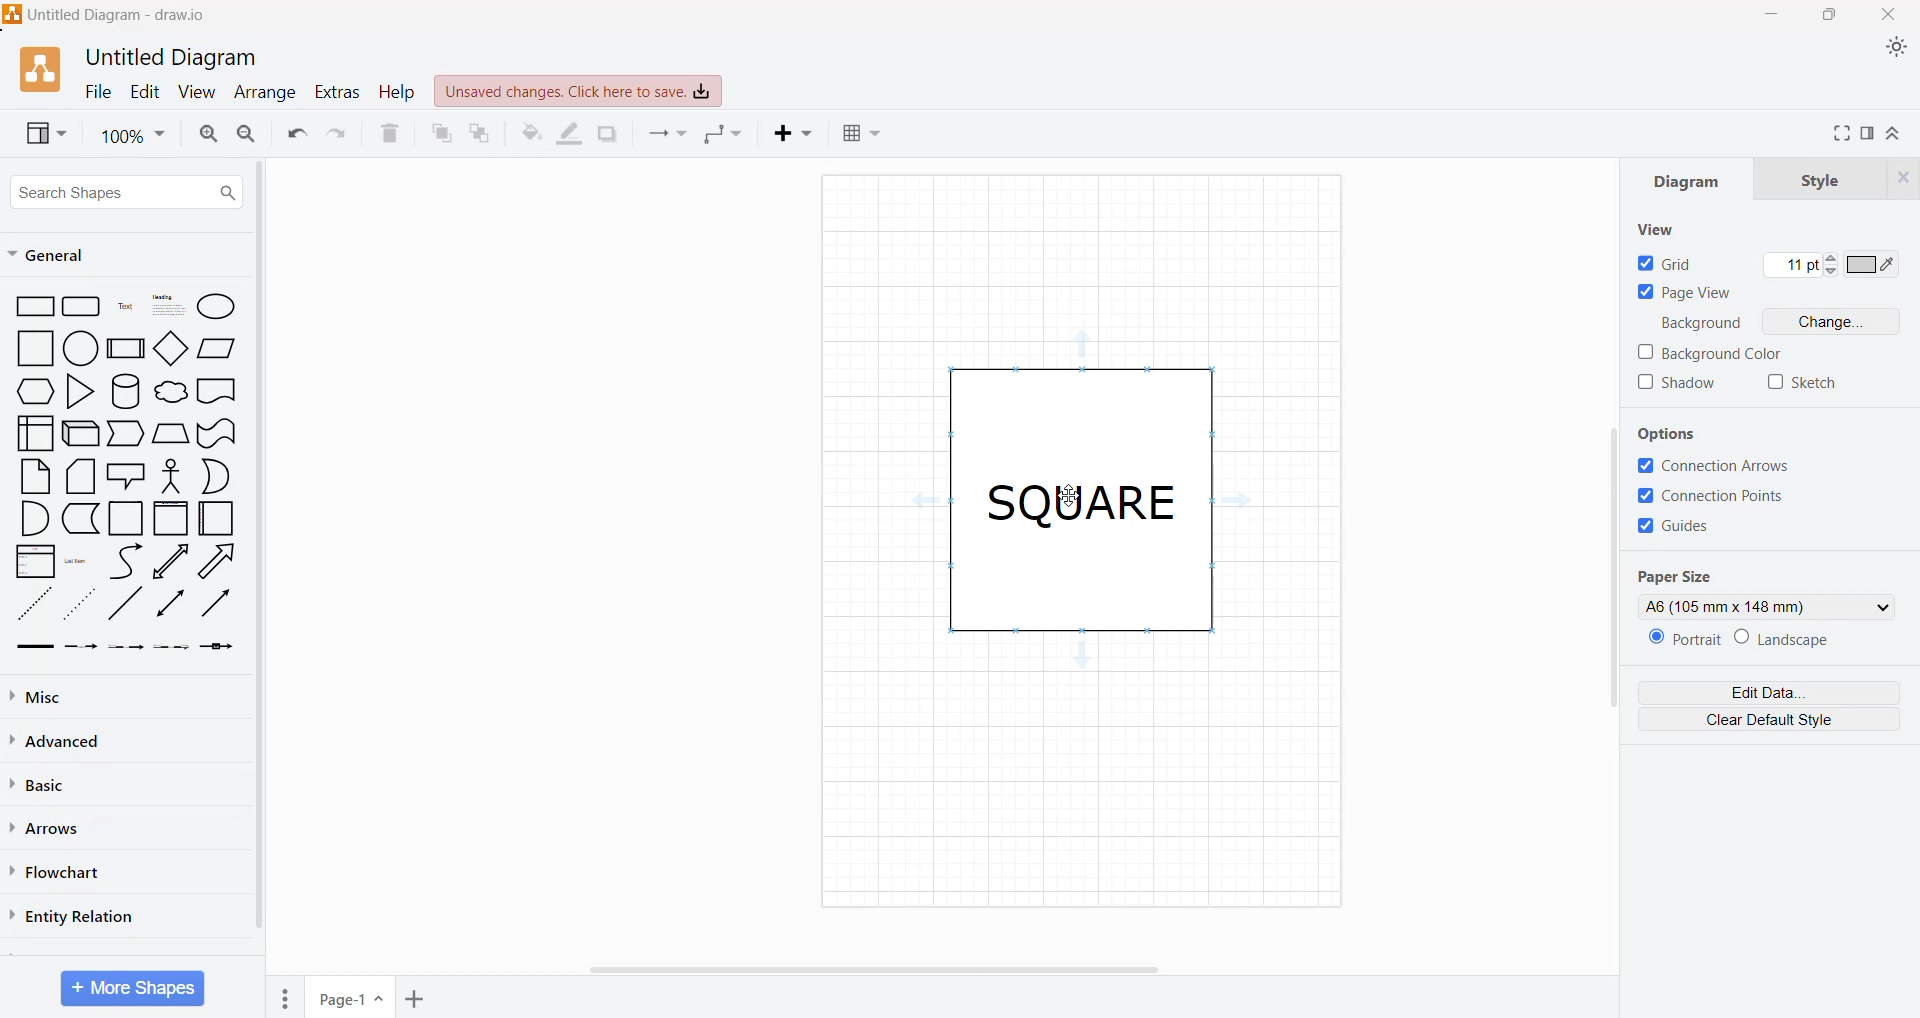 Image resolution: width=1920 pixels, height=1018 pixels. What do you see at coordinates (198, 90) in the screenshot?
I see `View` at bounding box center [198, 90].